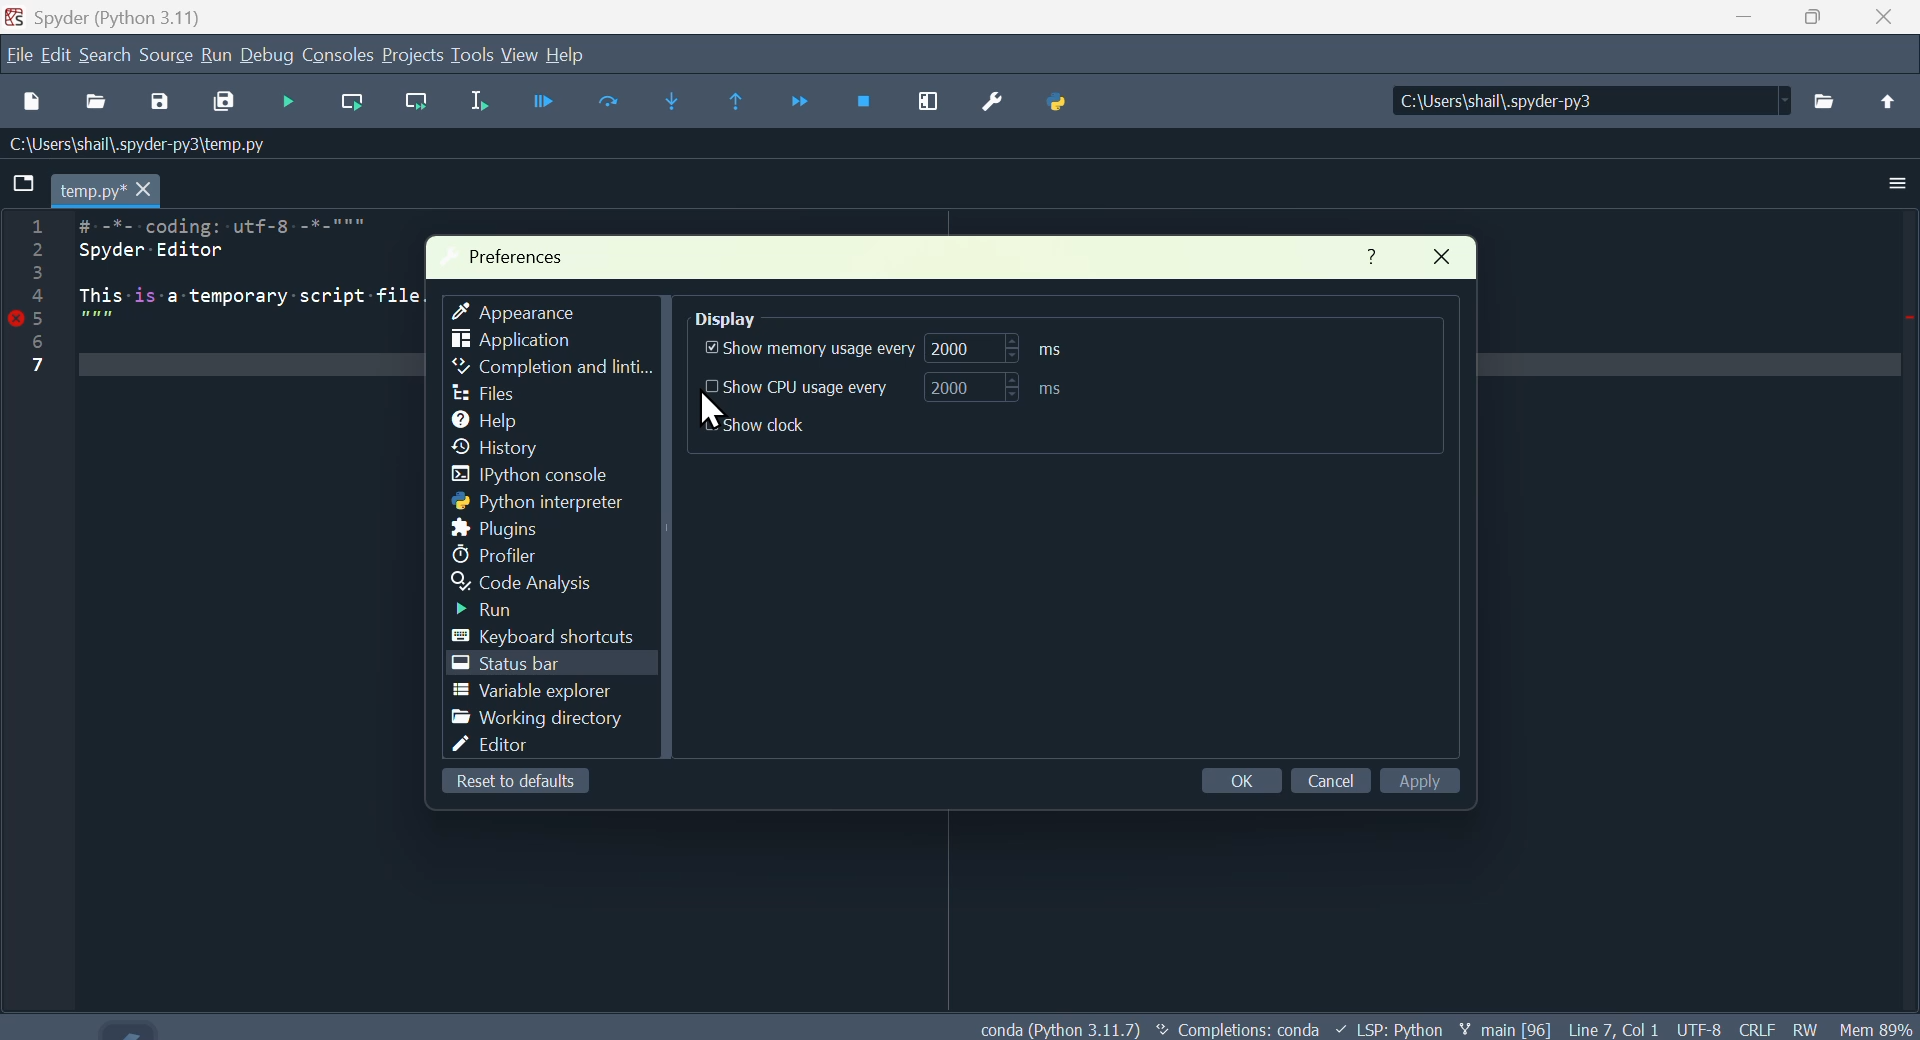 This screenshot has width=1920, height=1040. What do you see at coordinates (1337, 777) in the screenshot?
I see `Cancel` at bounding box center [1337, 777].